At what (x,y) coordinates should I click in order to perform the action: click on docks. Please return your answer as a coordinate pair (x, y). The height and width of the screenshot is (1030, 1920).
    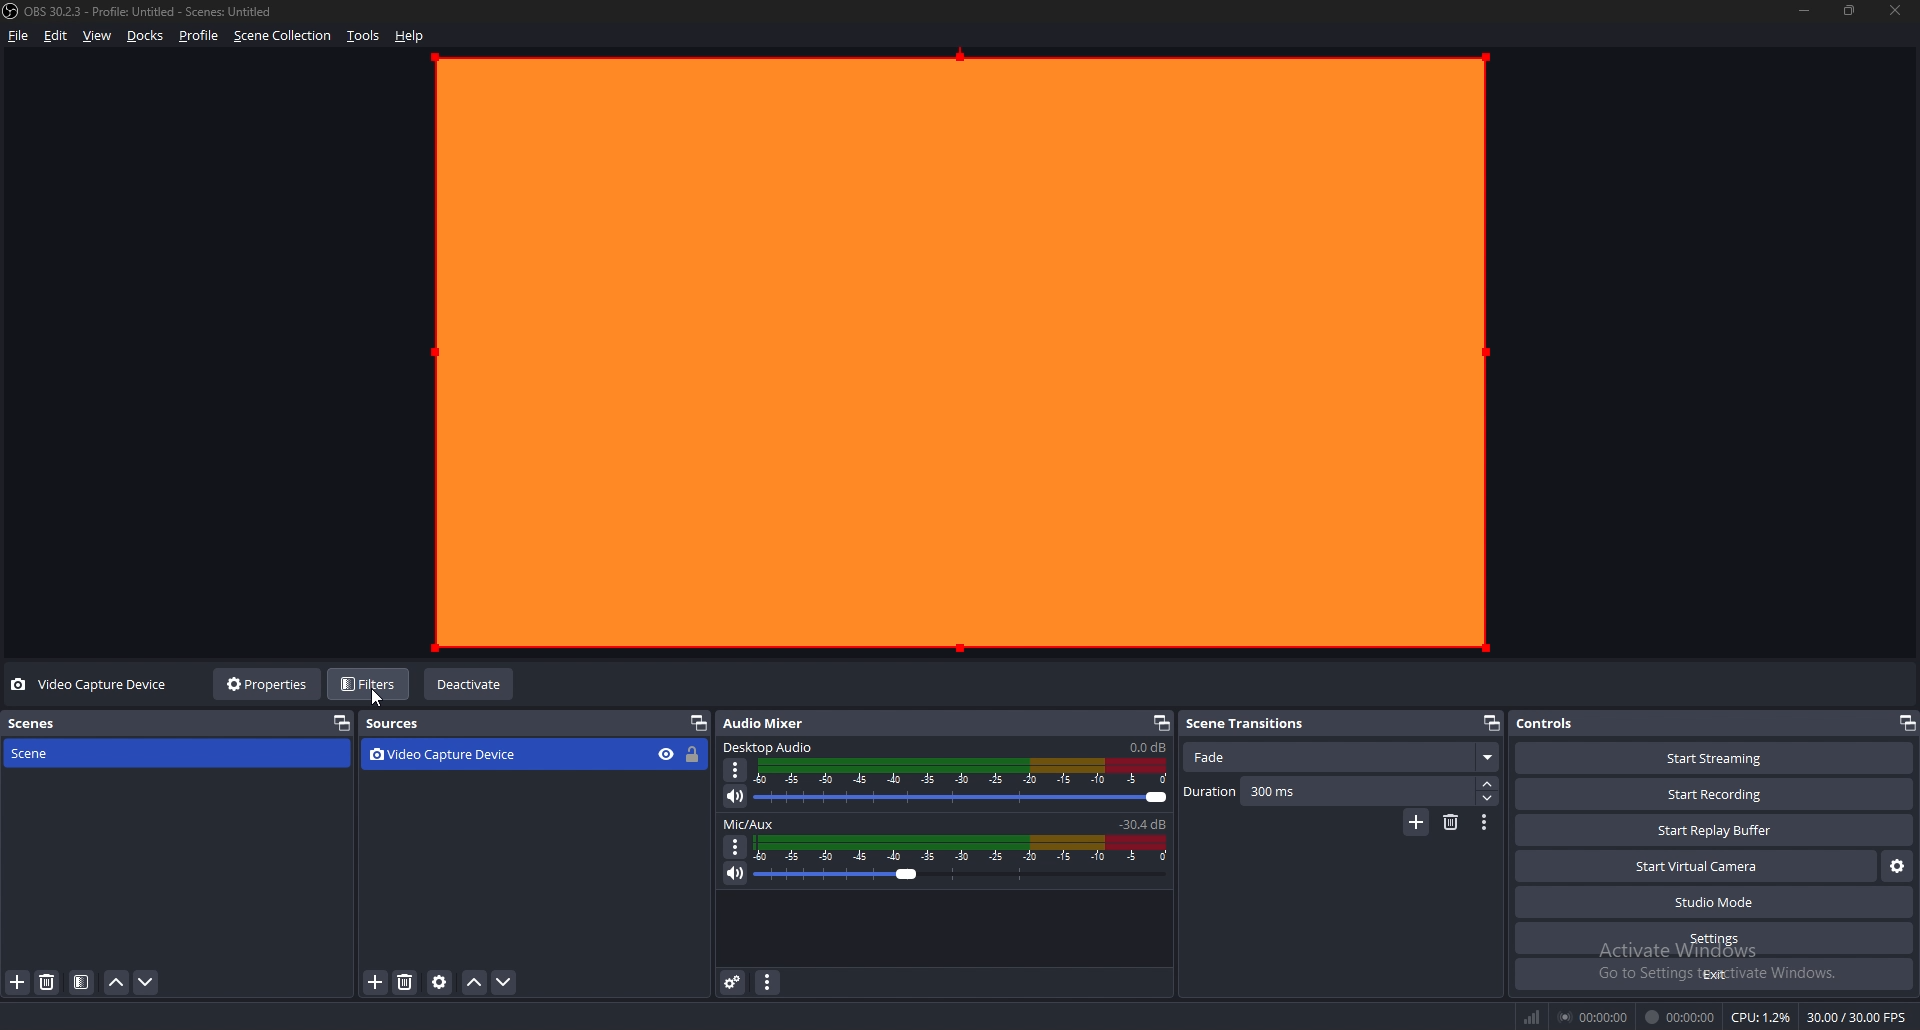
    Looking at the image, I should click on (146, 36).